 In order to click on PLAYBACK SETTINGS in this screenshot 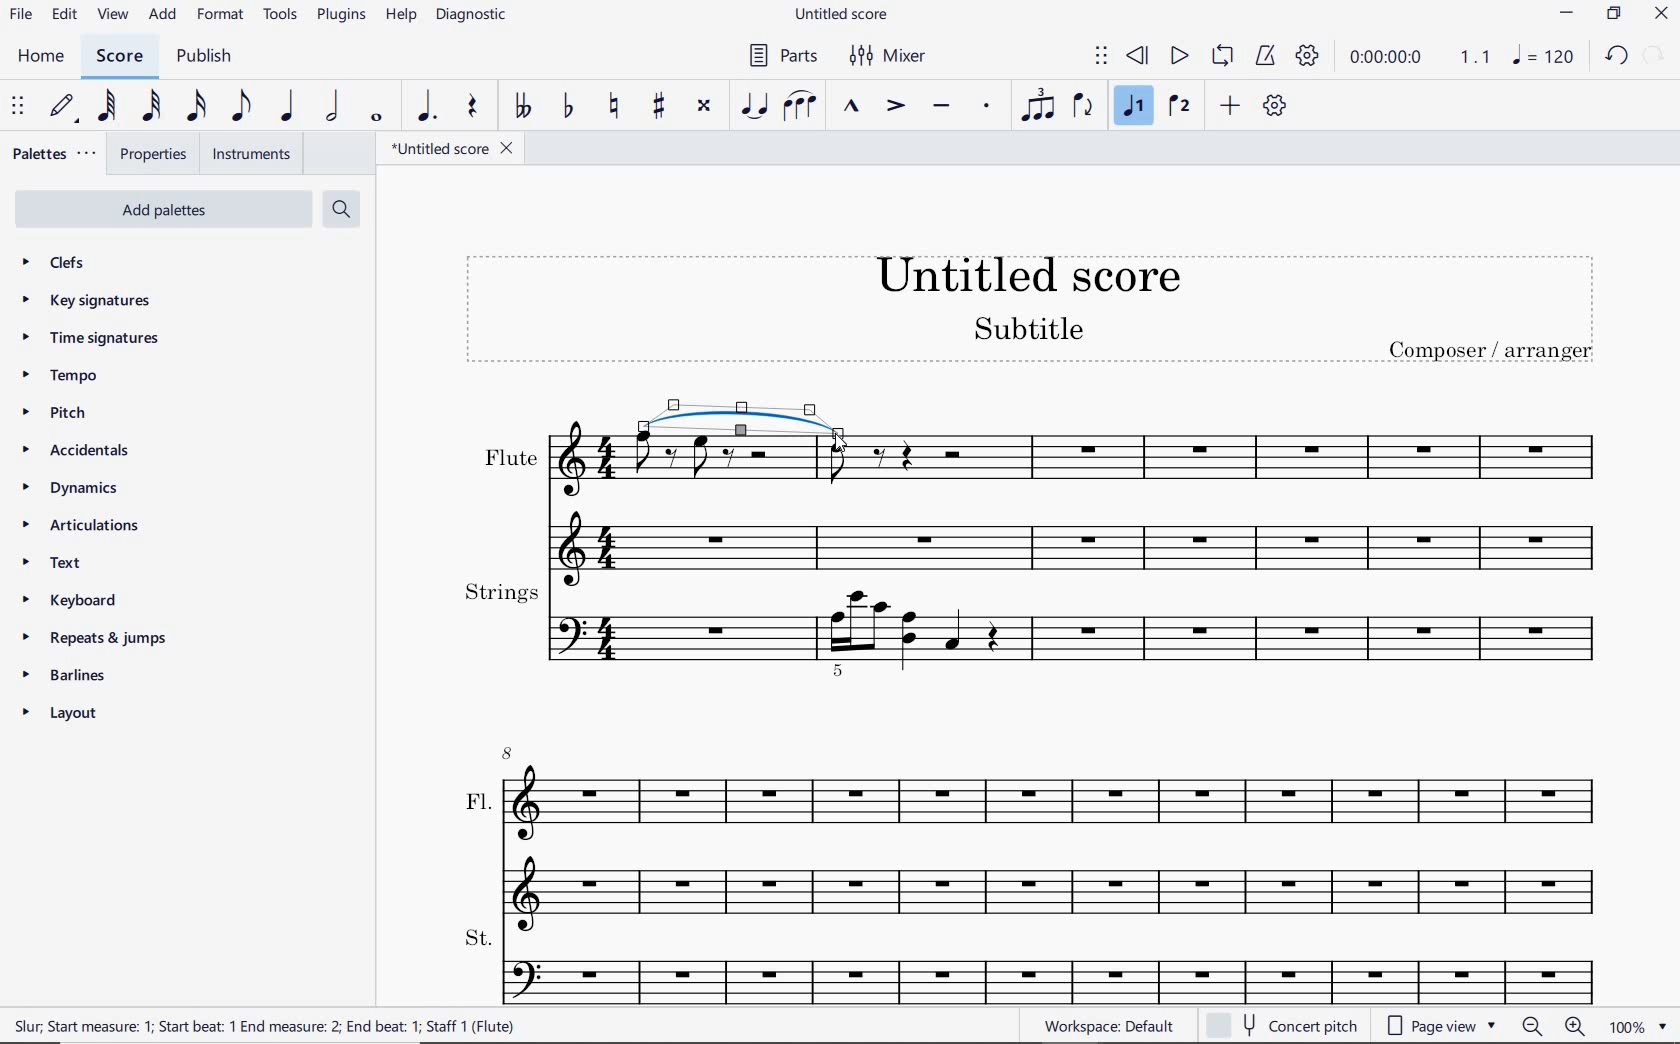, I will do `click(1311, 58)`.